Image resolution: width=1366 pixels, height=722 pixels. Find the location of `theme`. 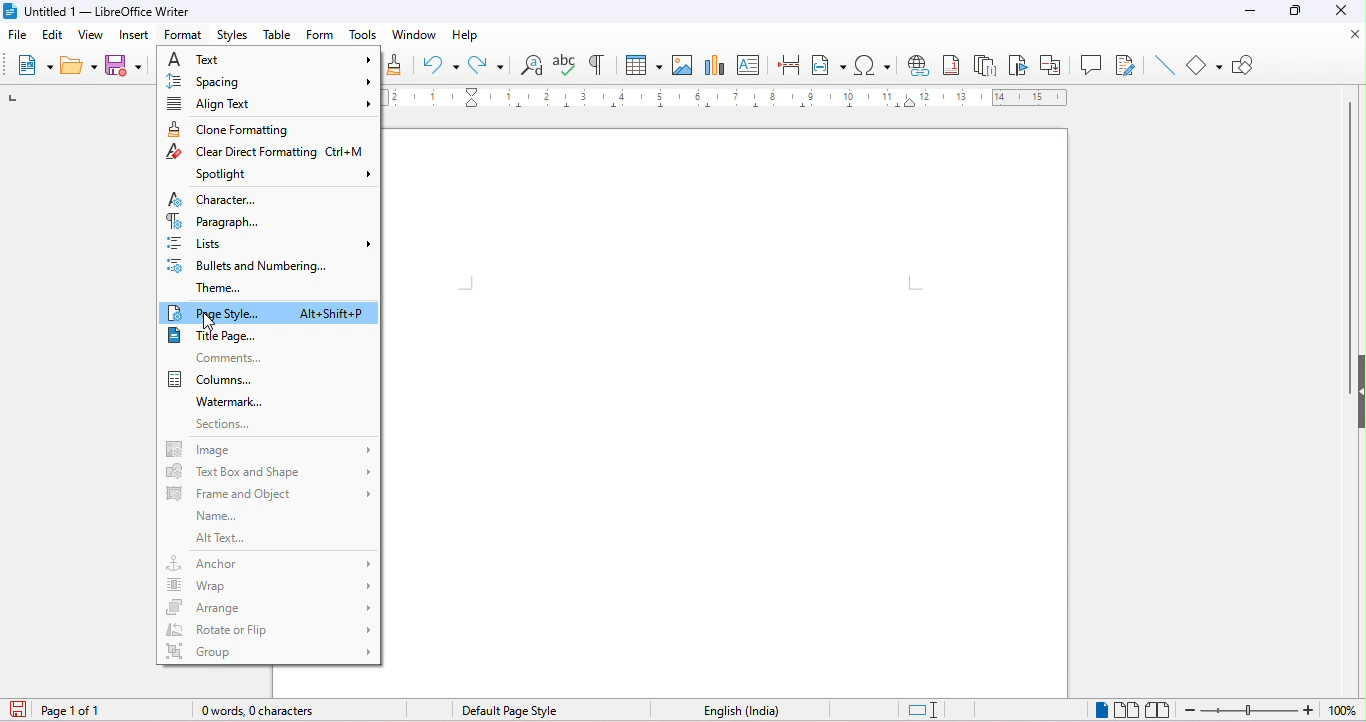

theme is located at coordinates (222, 291).